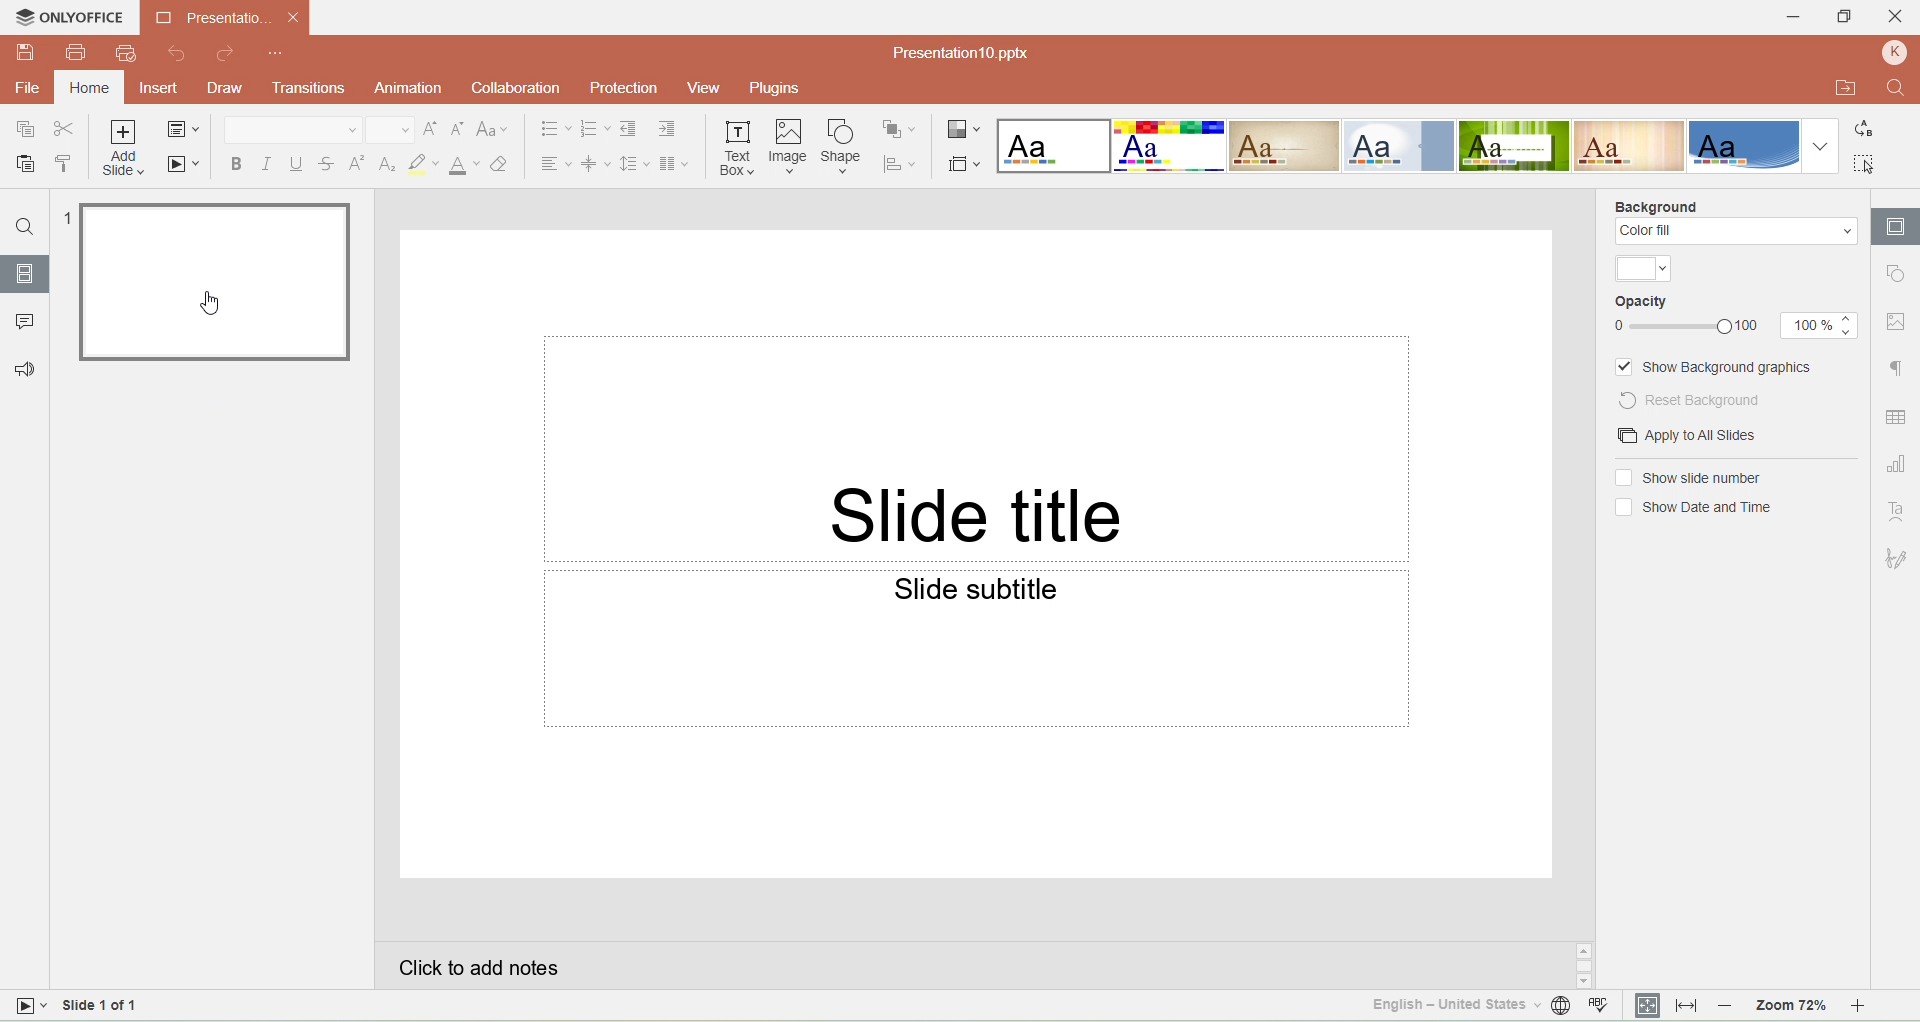 The image size is (1920, 1022). What do you see at coordinates (22, 165) in the screenshot?
I see `Paste` at bounding box center [22, 165].